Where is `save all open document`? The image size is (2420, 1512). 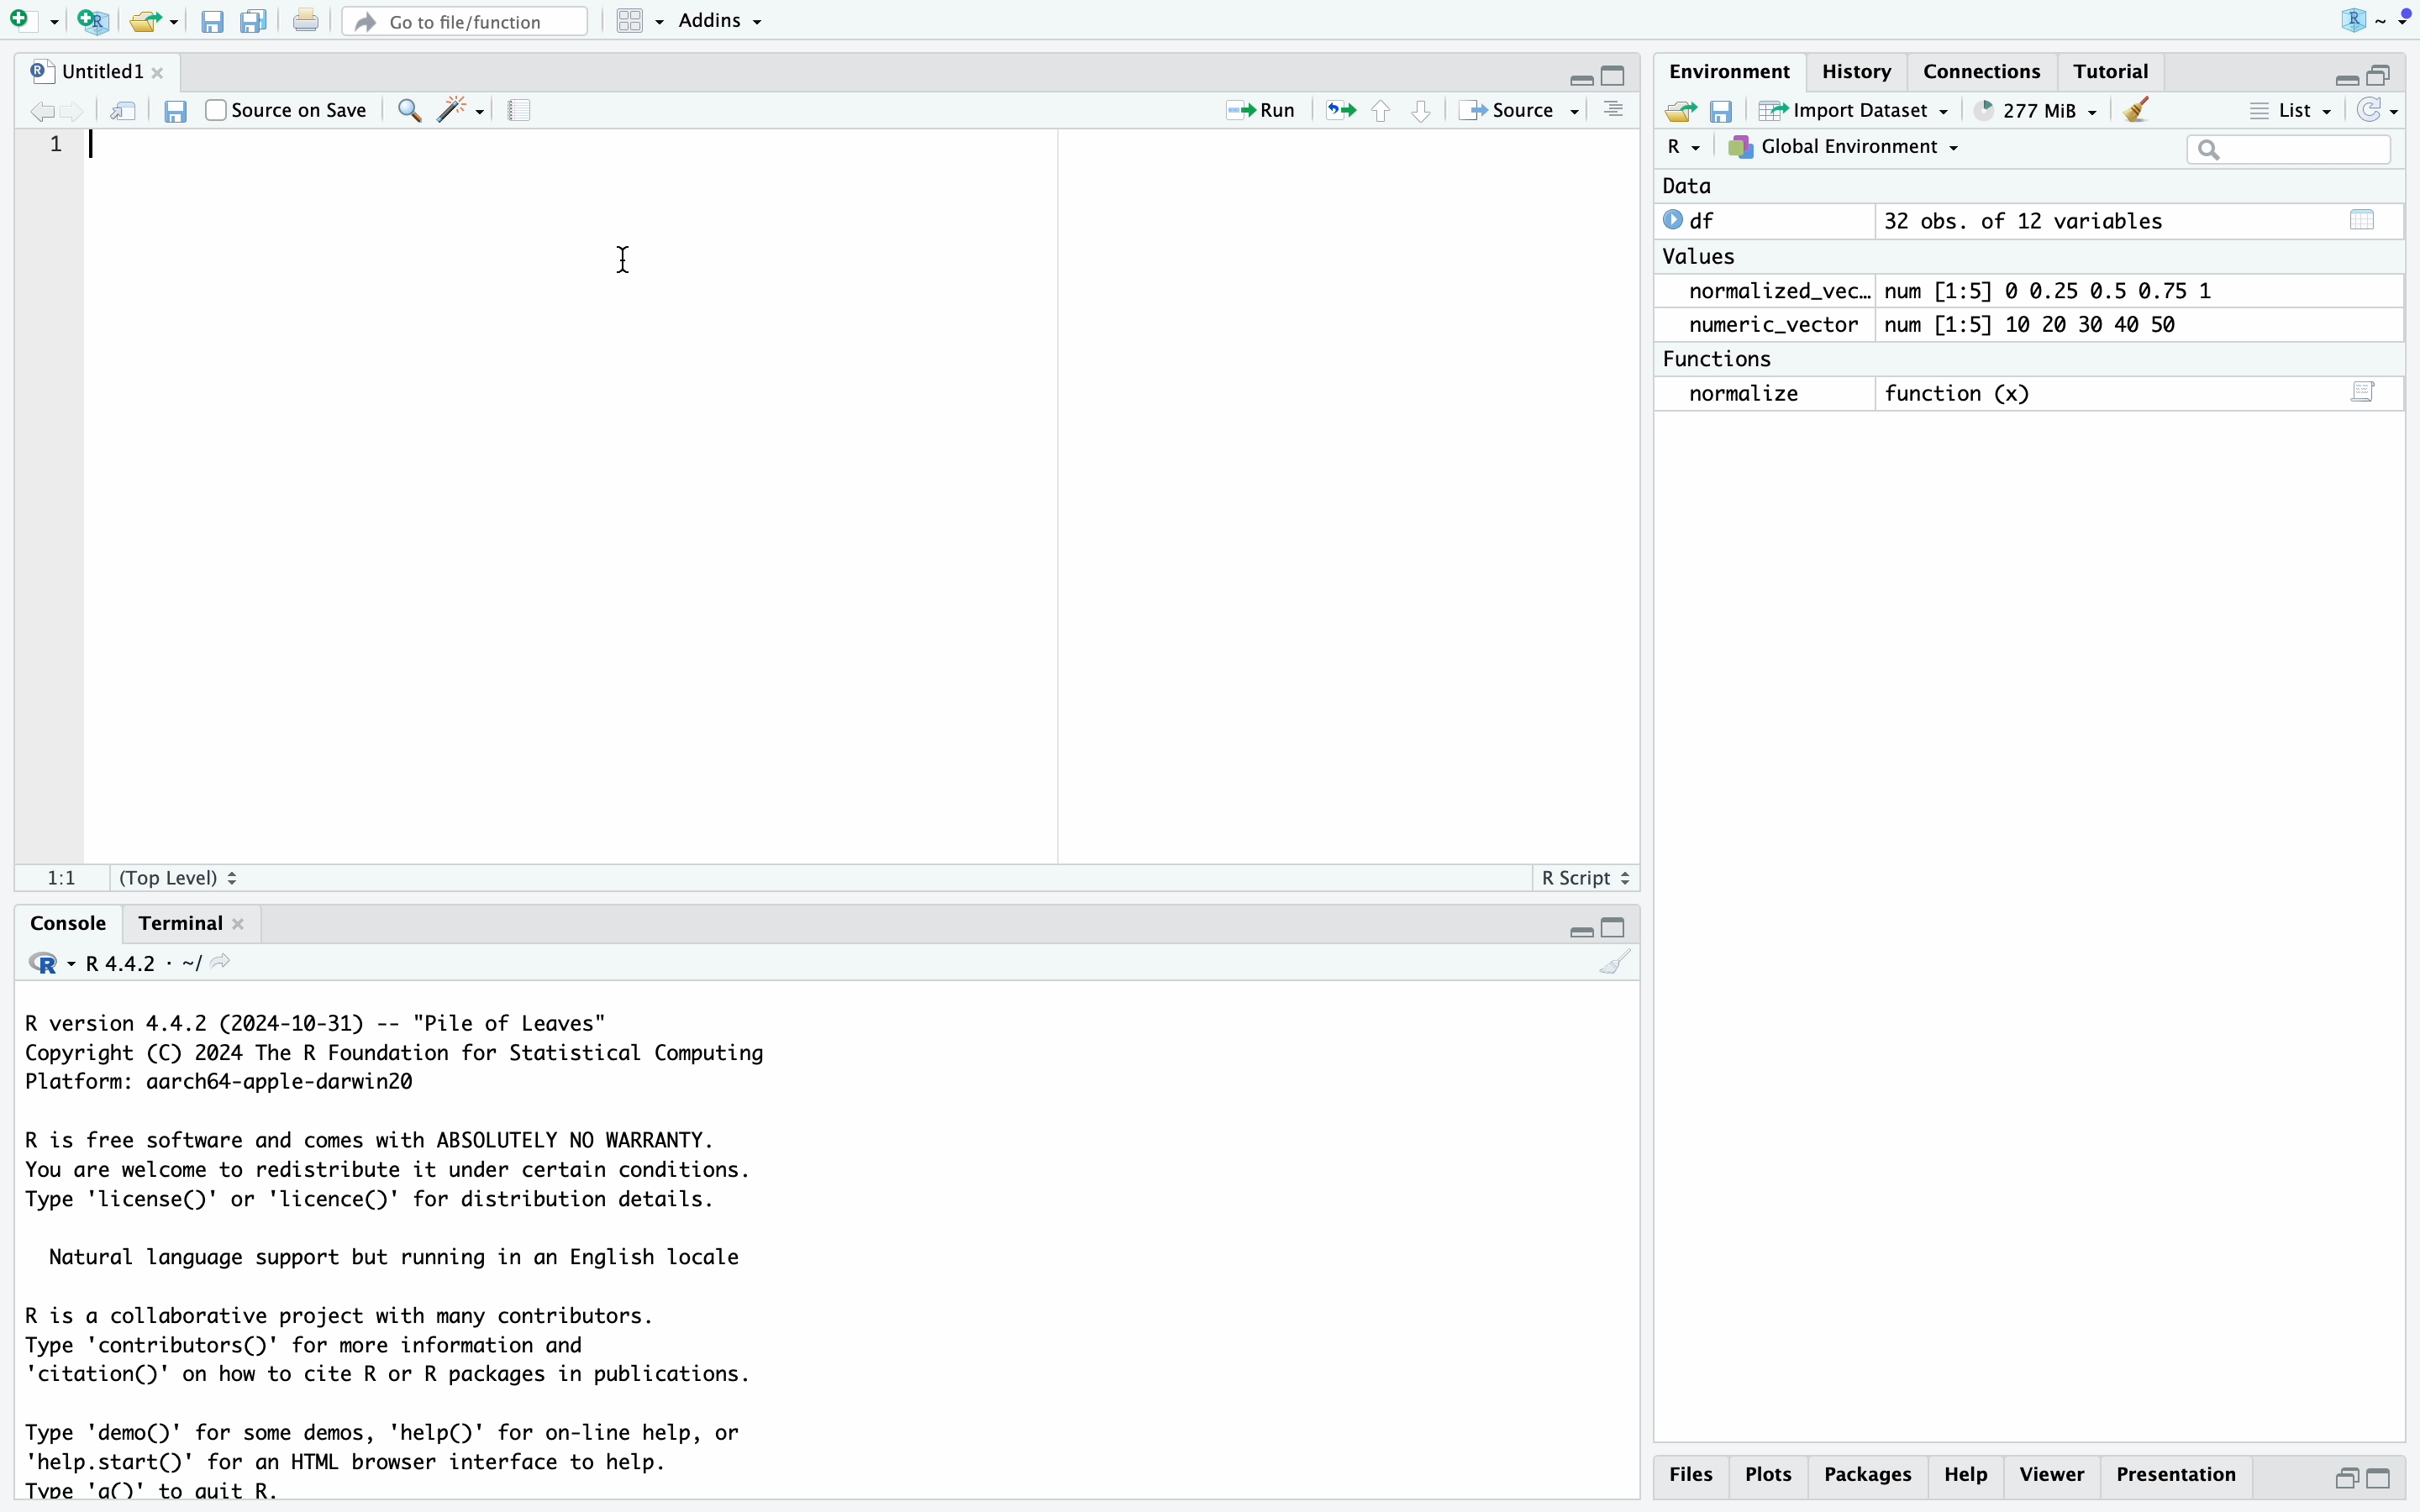
save all open document is located at coordinates (251, 21).